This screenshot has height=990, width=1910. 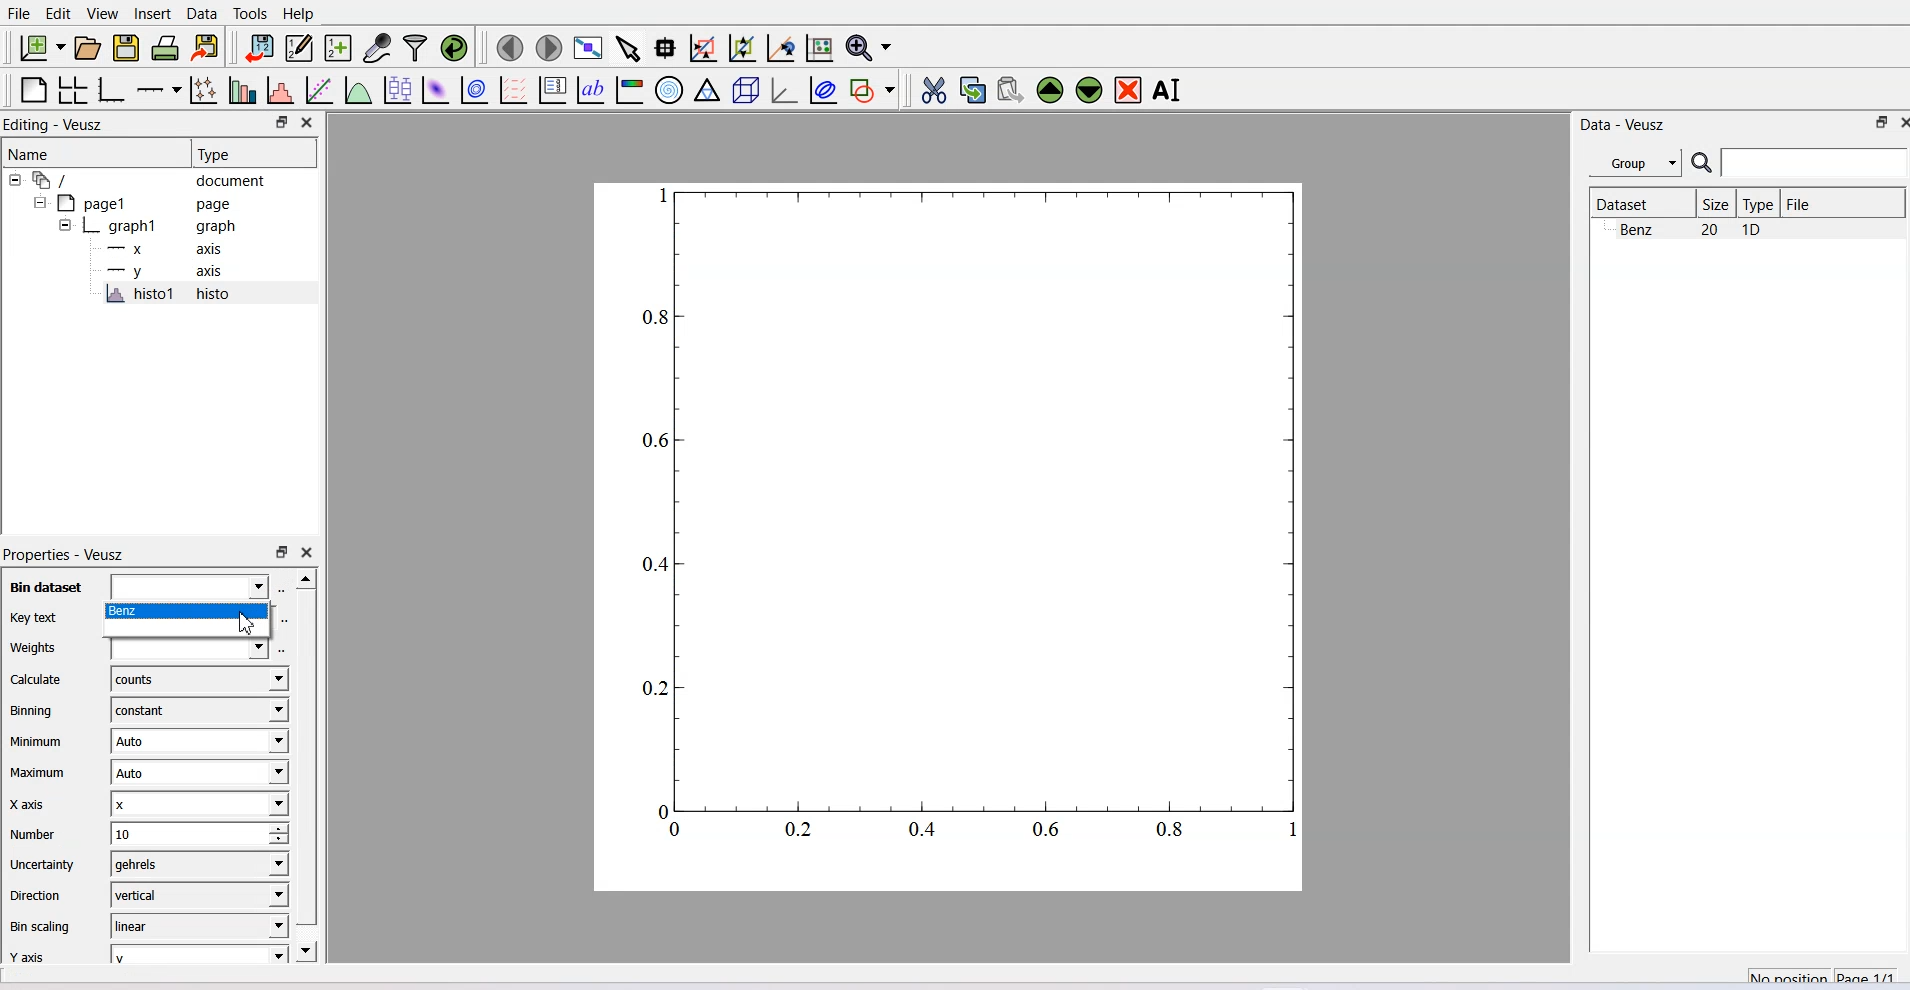 I want to click on Filter Data, so click(x=417, y=47).